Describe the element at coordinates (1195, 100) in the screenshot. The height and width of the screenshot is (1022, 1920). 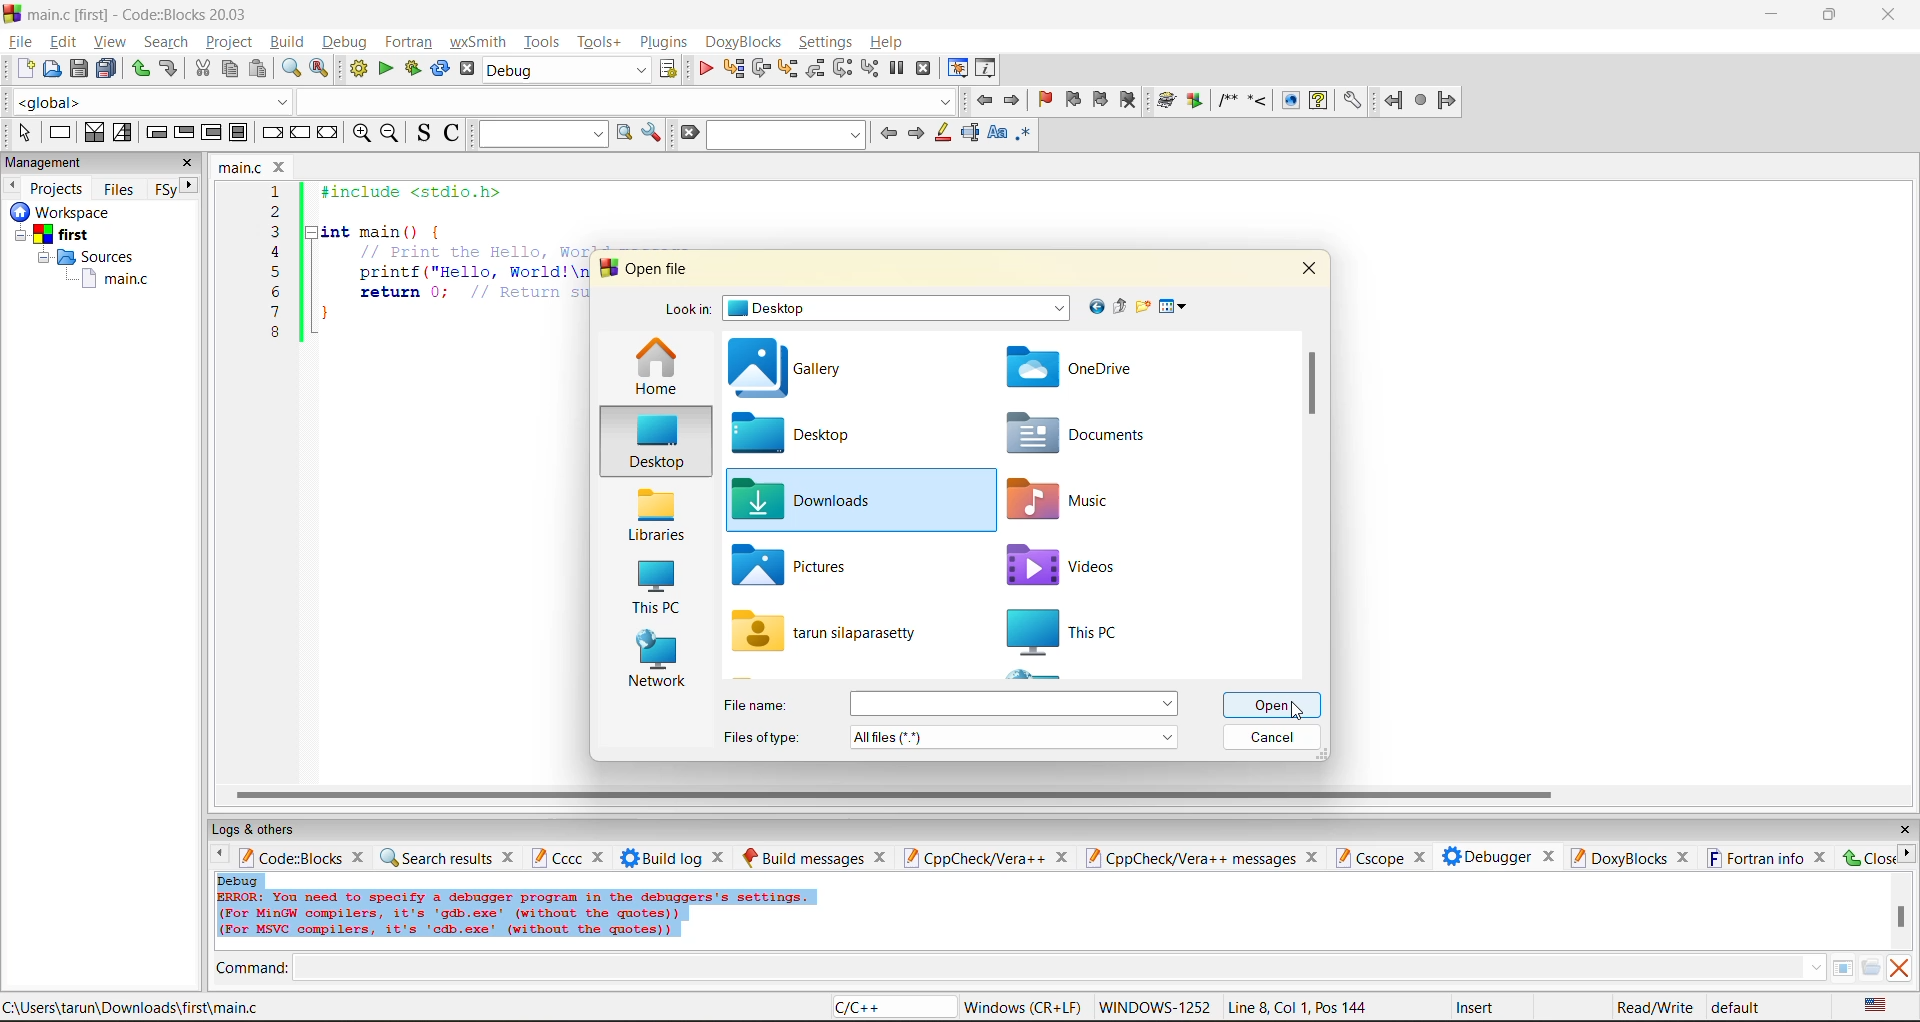
I see `Run` at that location.